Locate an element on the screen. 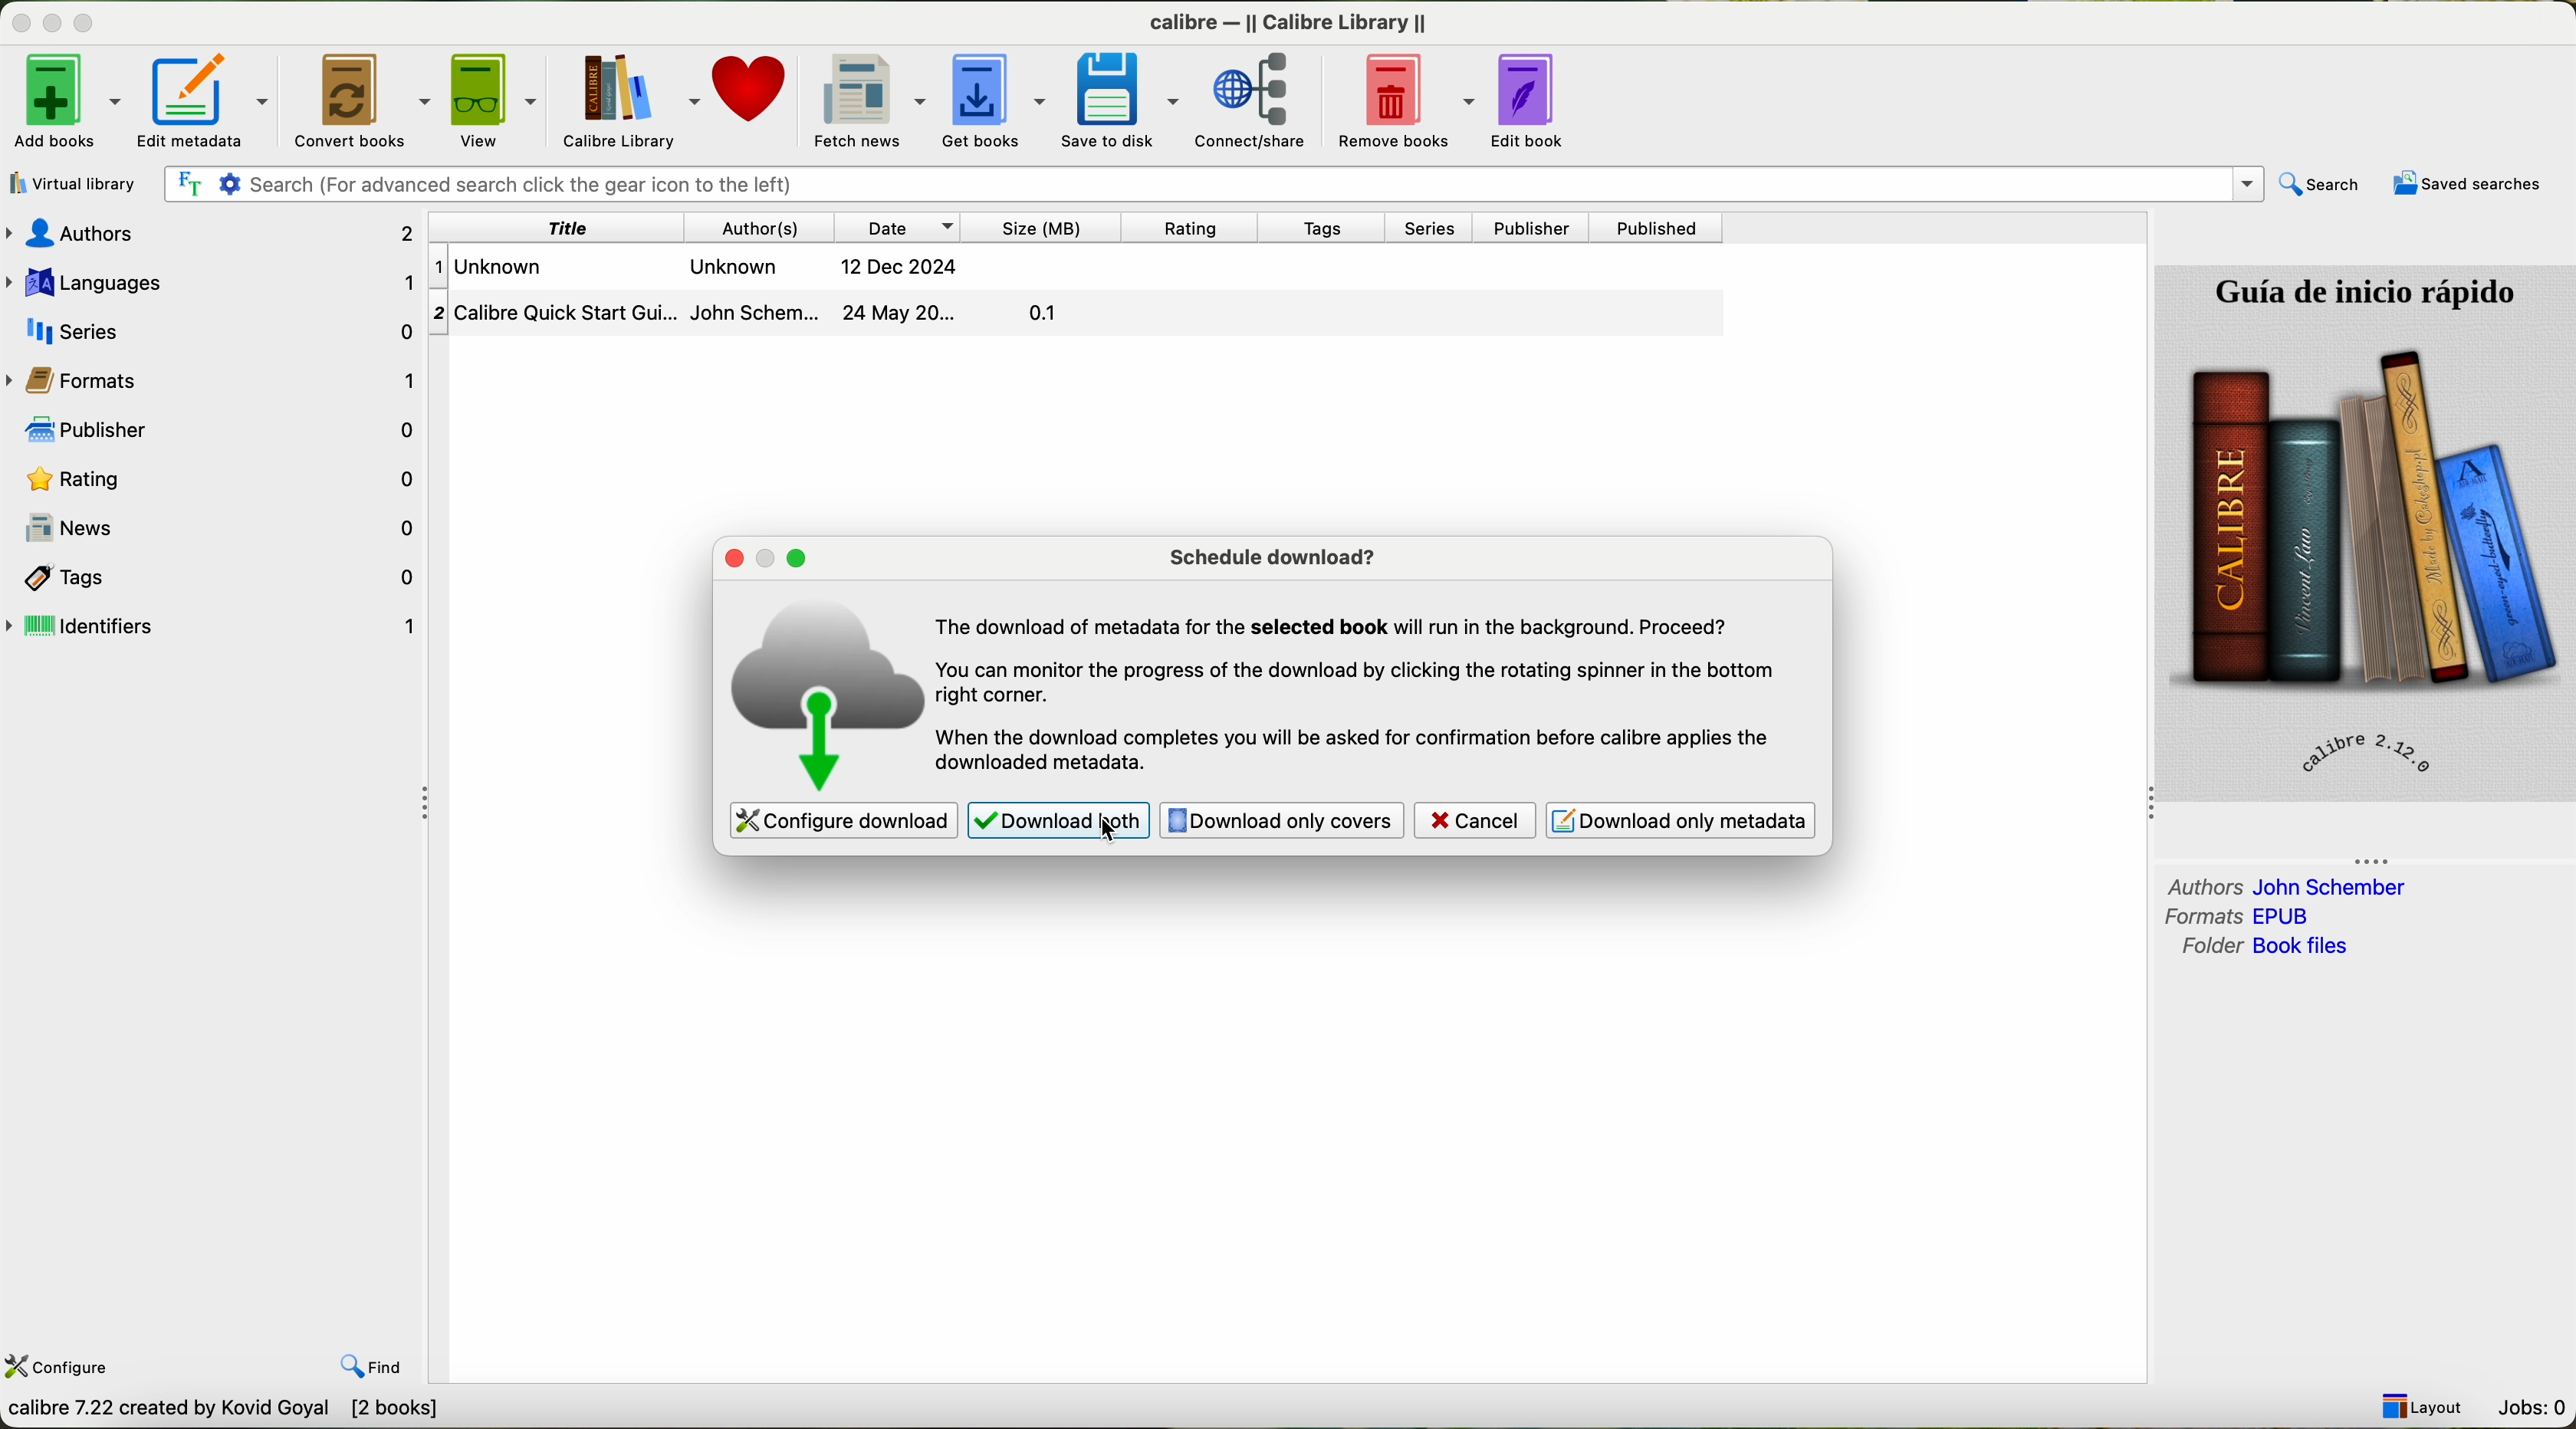  Calibre library is located at coordinates (633, 97).